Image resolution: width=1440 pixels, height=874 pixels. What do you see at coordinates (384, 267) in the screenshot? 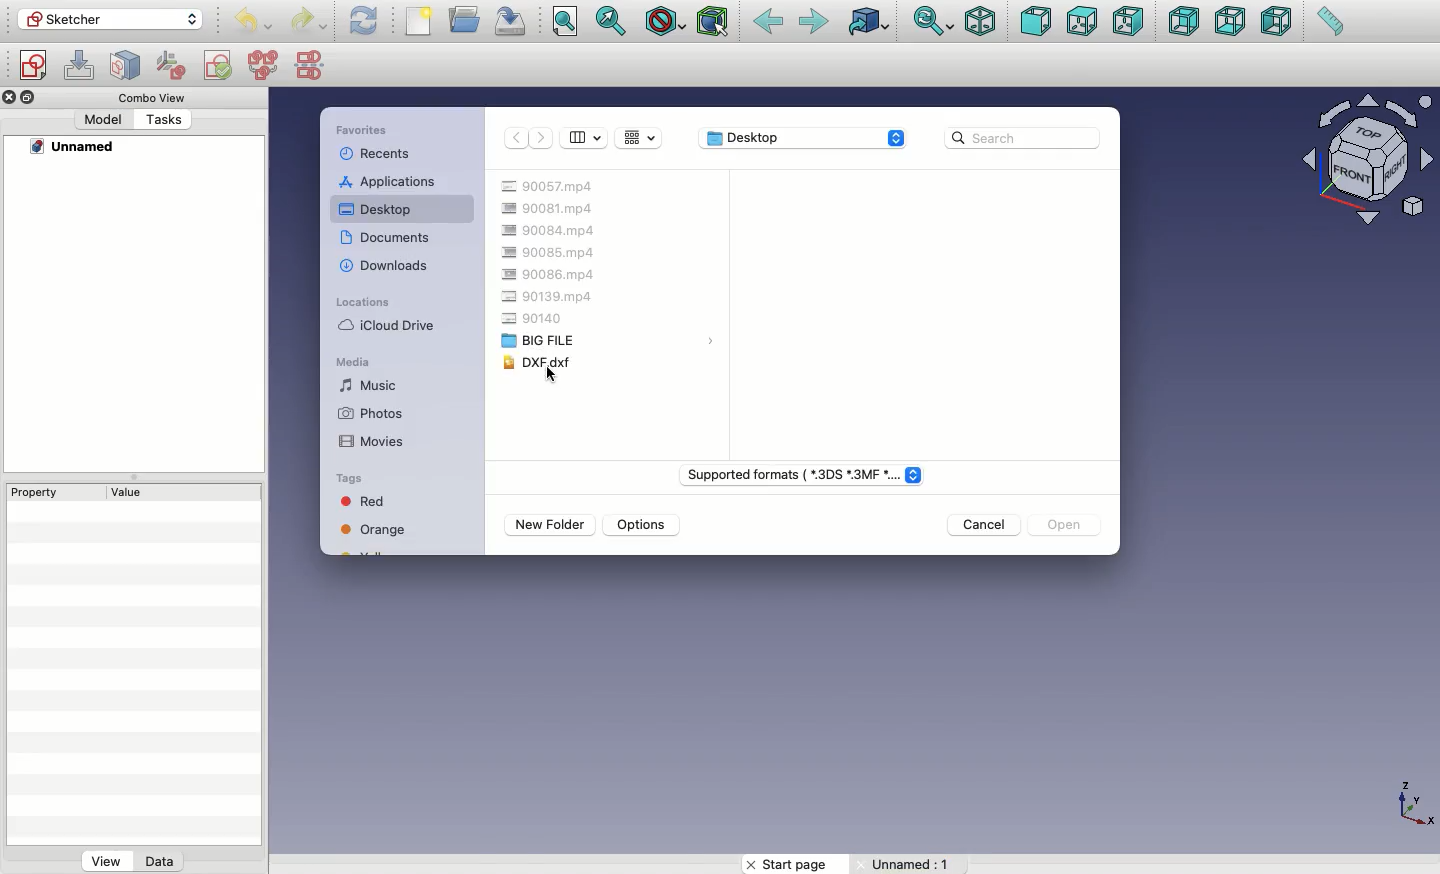
I see `Downloads` at bounding box center [384, 267].